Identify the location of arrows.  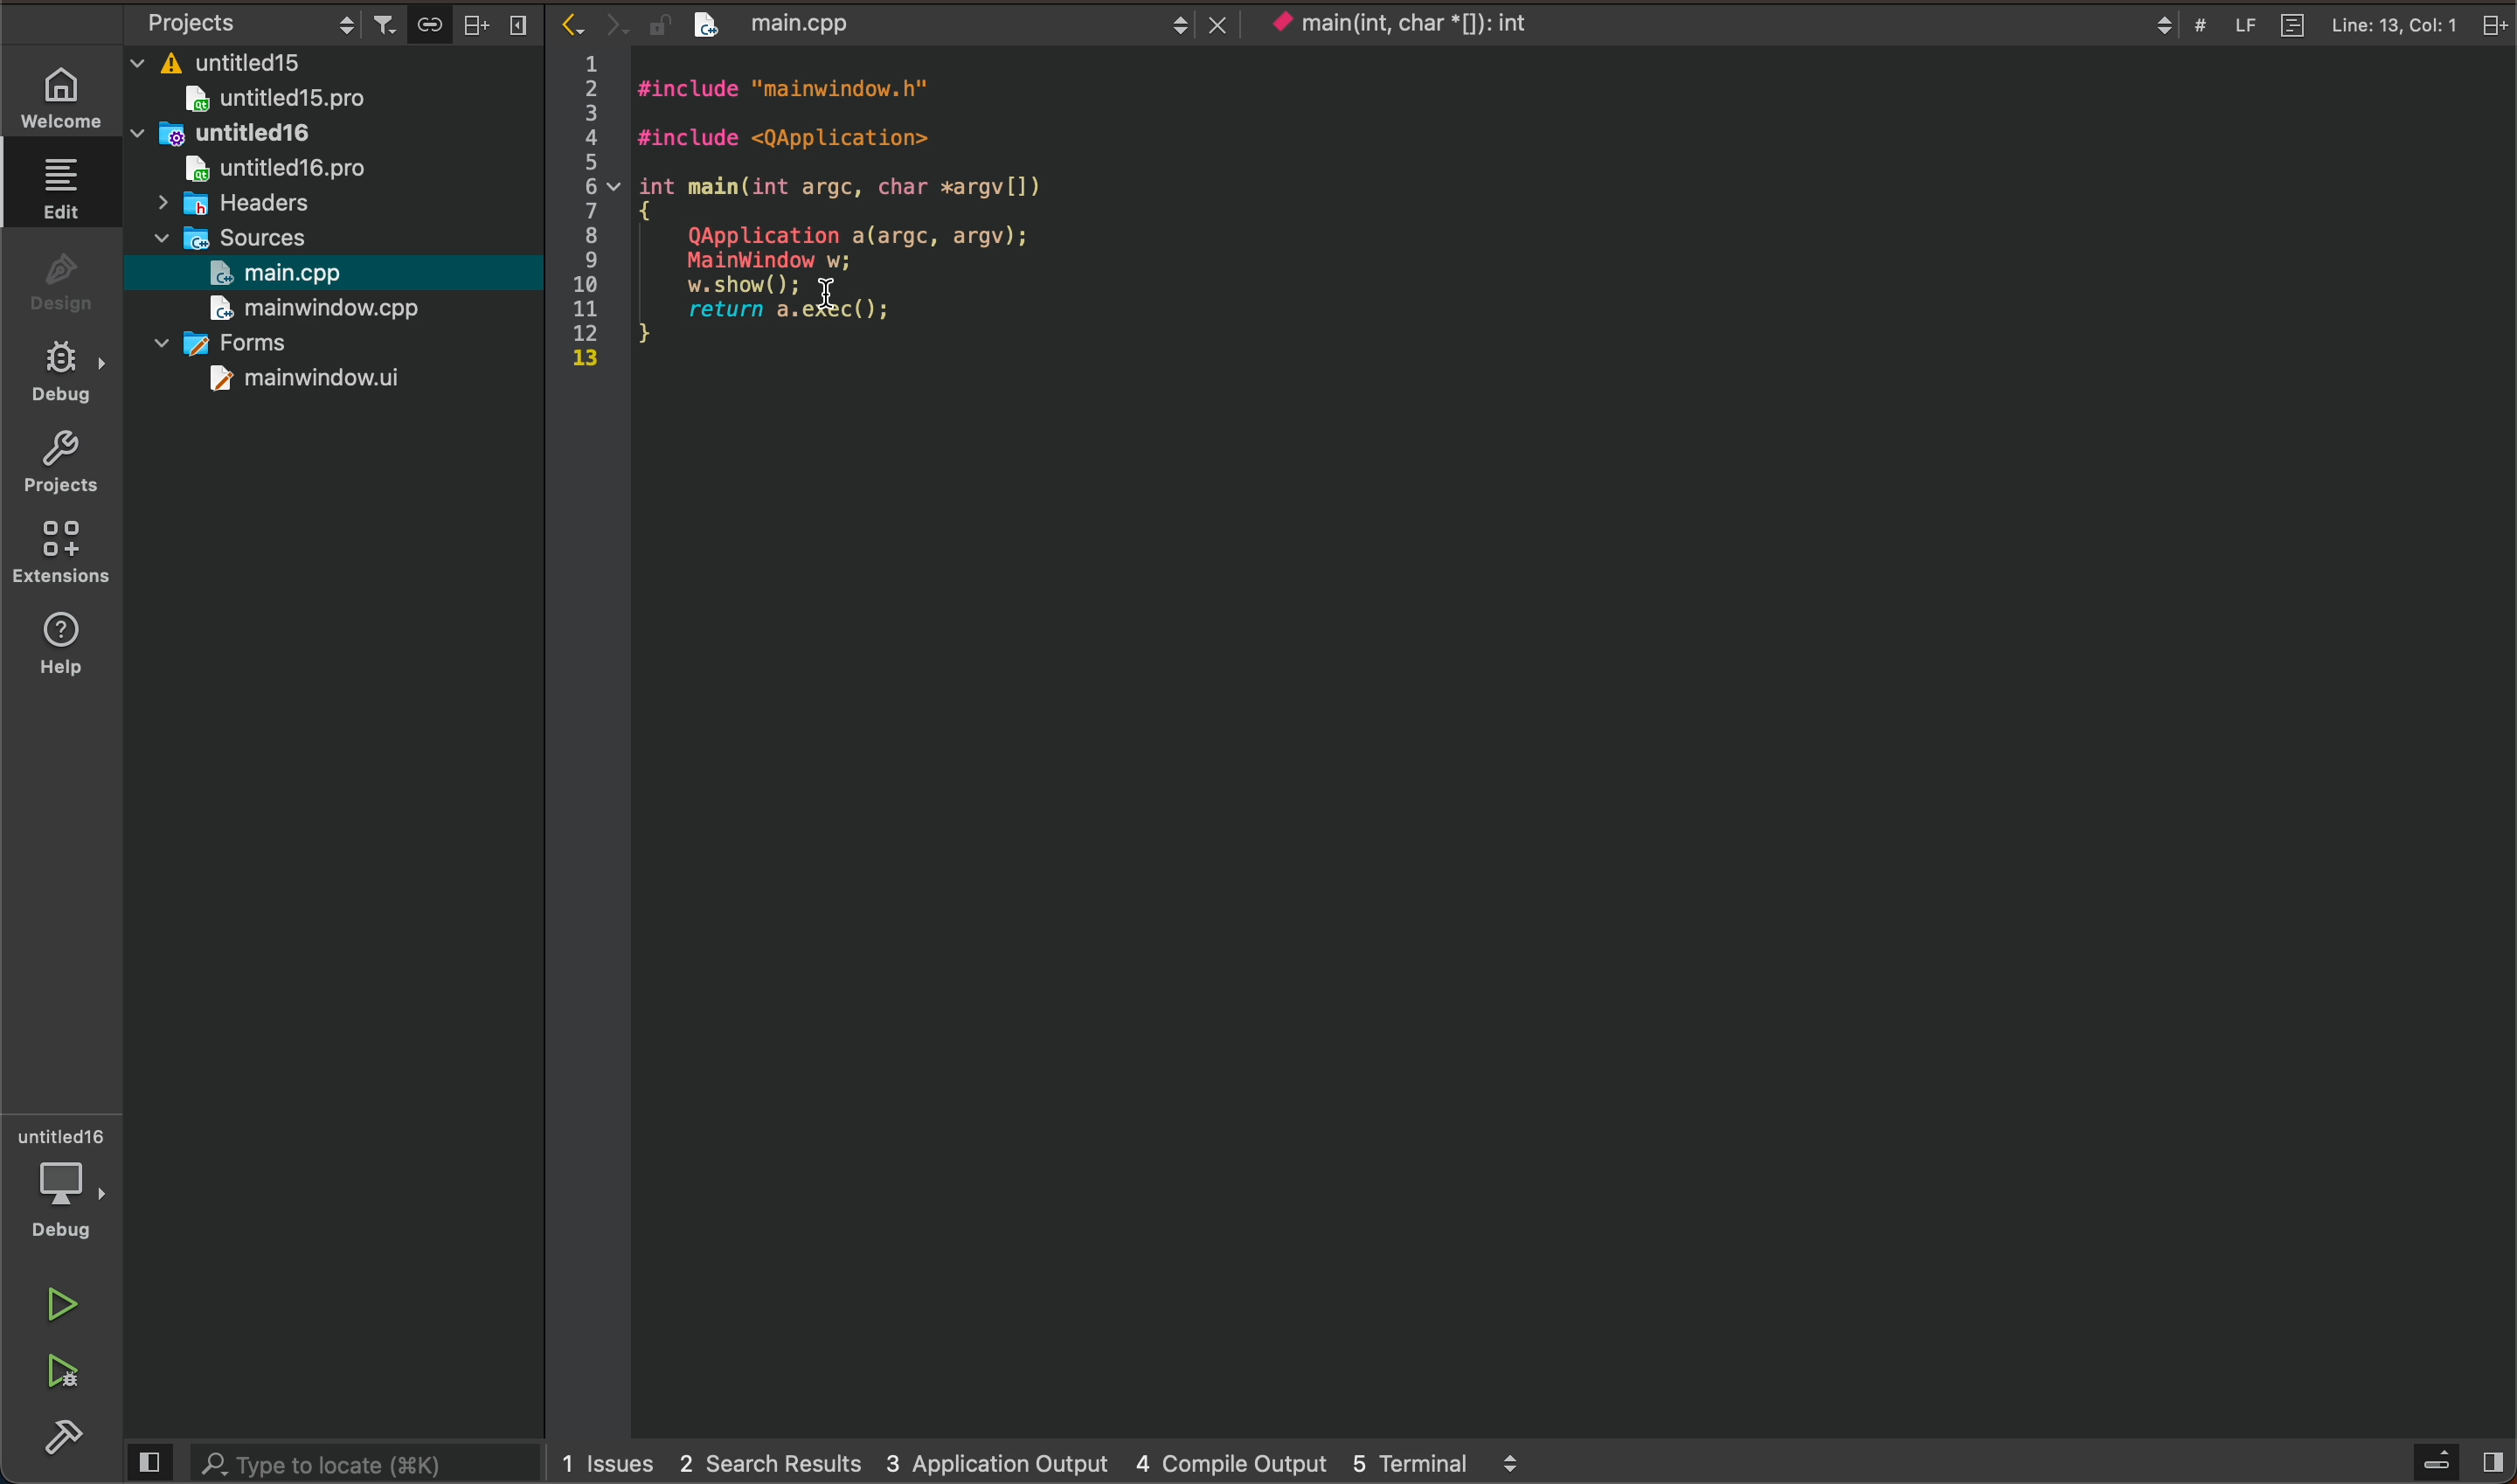
(611, 20).